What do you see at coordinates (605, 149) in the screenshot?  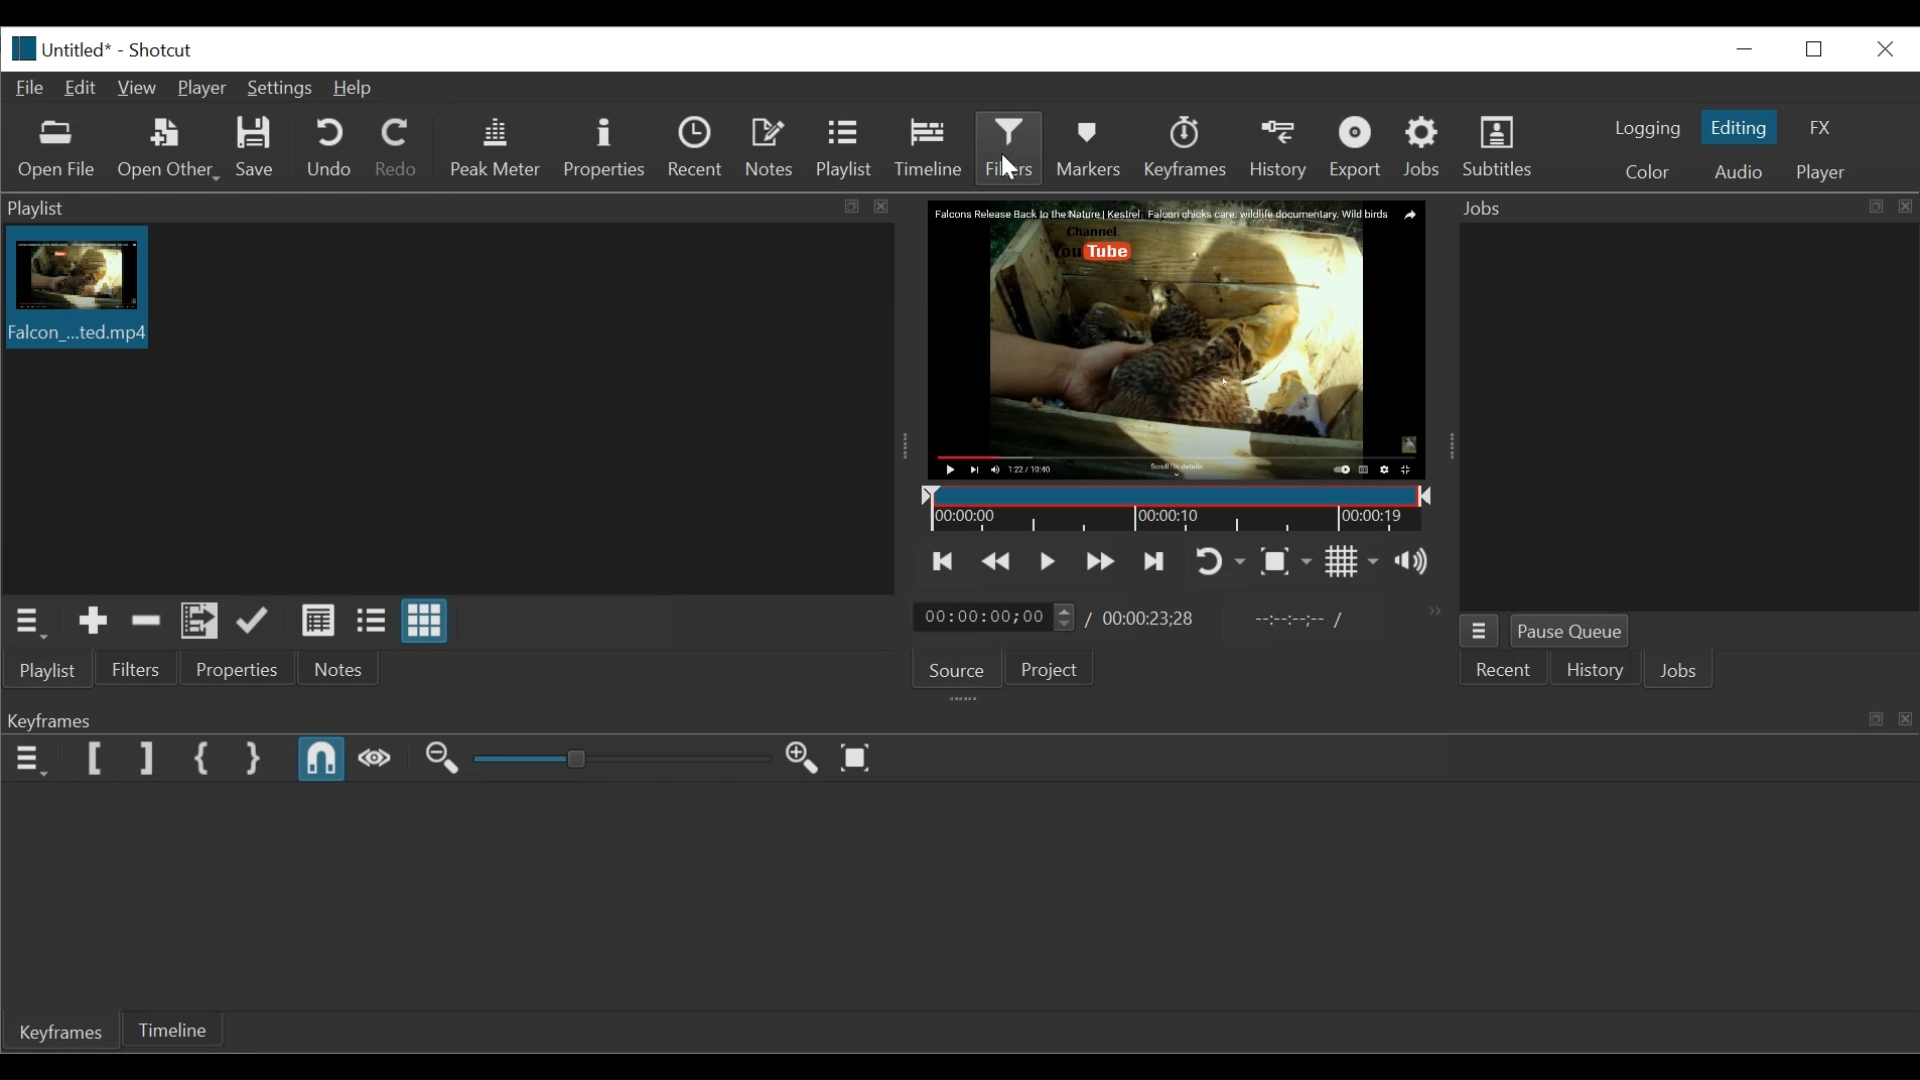 I see `Properties` at bounding box center [605, 149].